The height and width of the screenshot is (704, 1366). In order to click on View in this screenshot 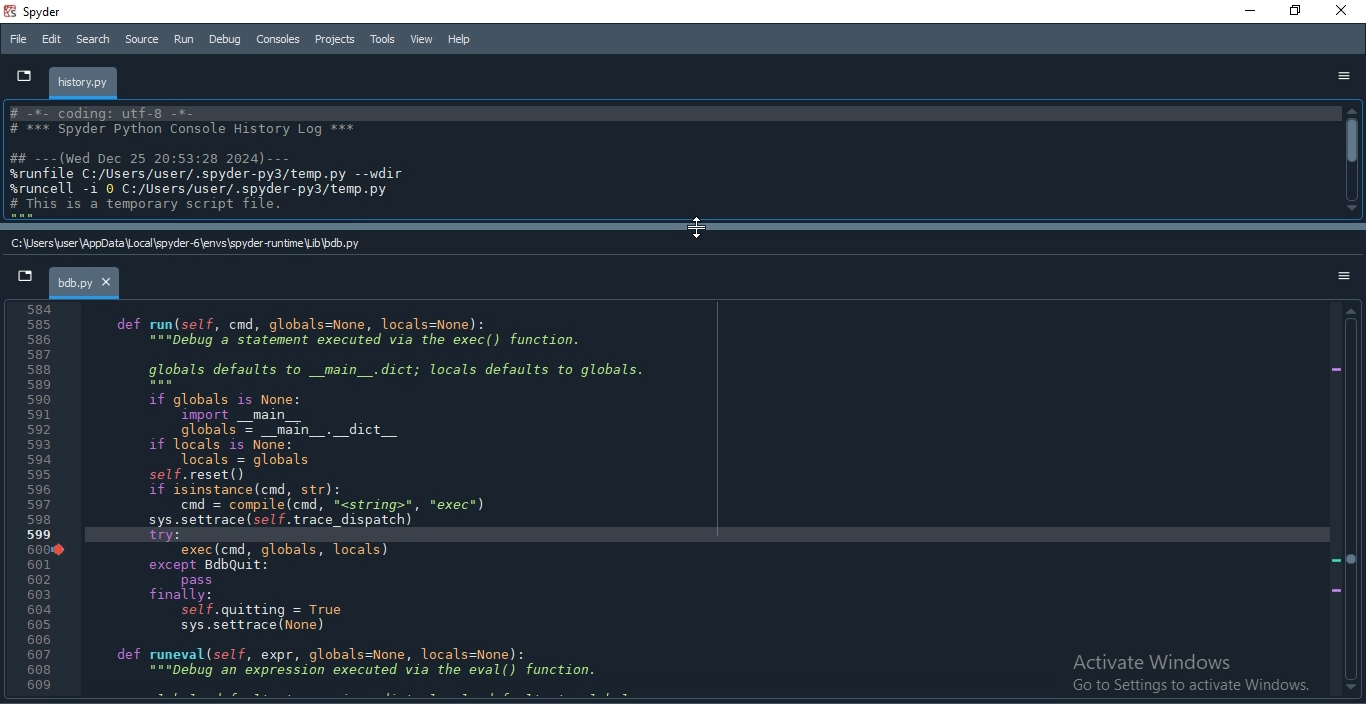, I will do `click(420, 38)`.